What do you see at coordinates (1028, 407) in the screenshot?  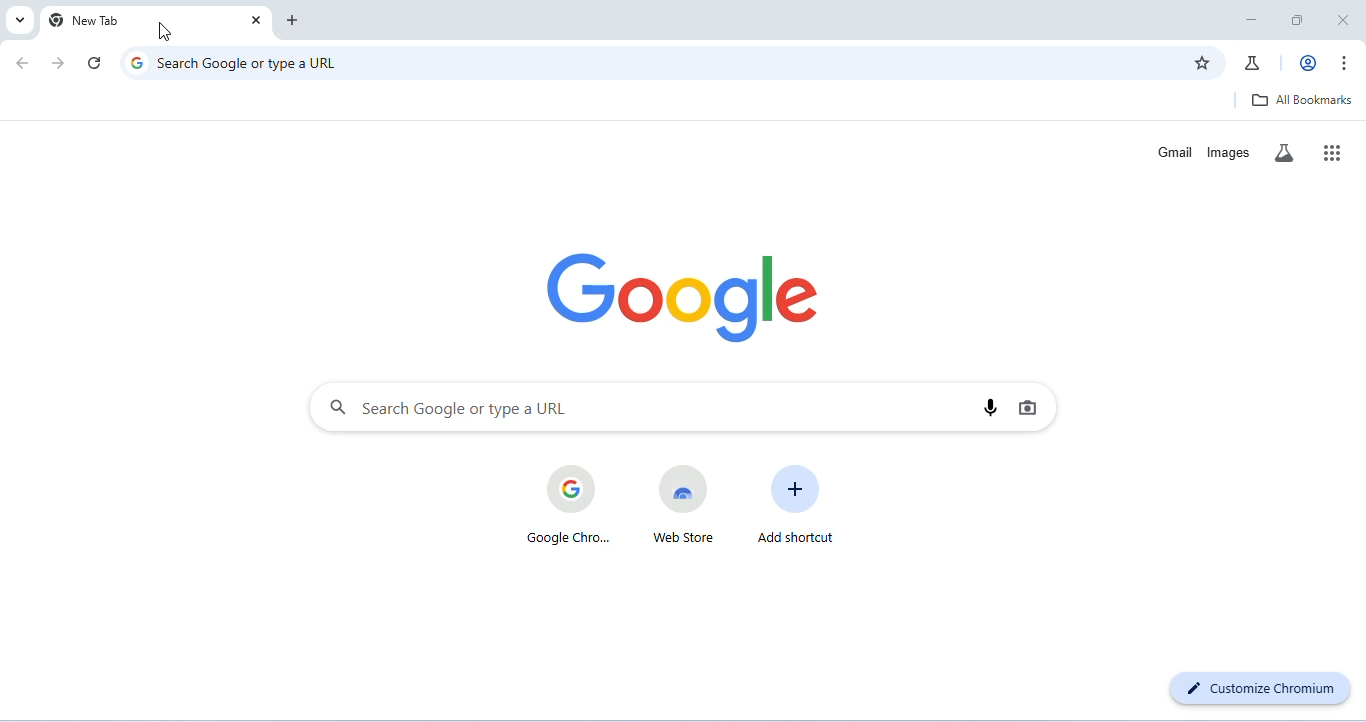 I see `image search` at bounding box center [1028, 407].